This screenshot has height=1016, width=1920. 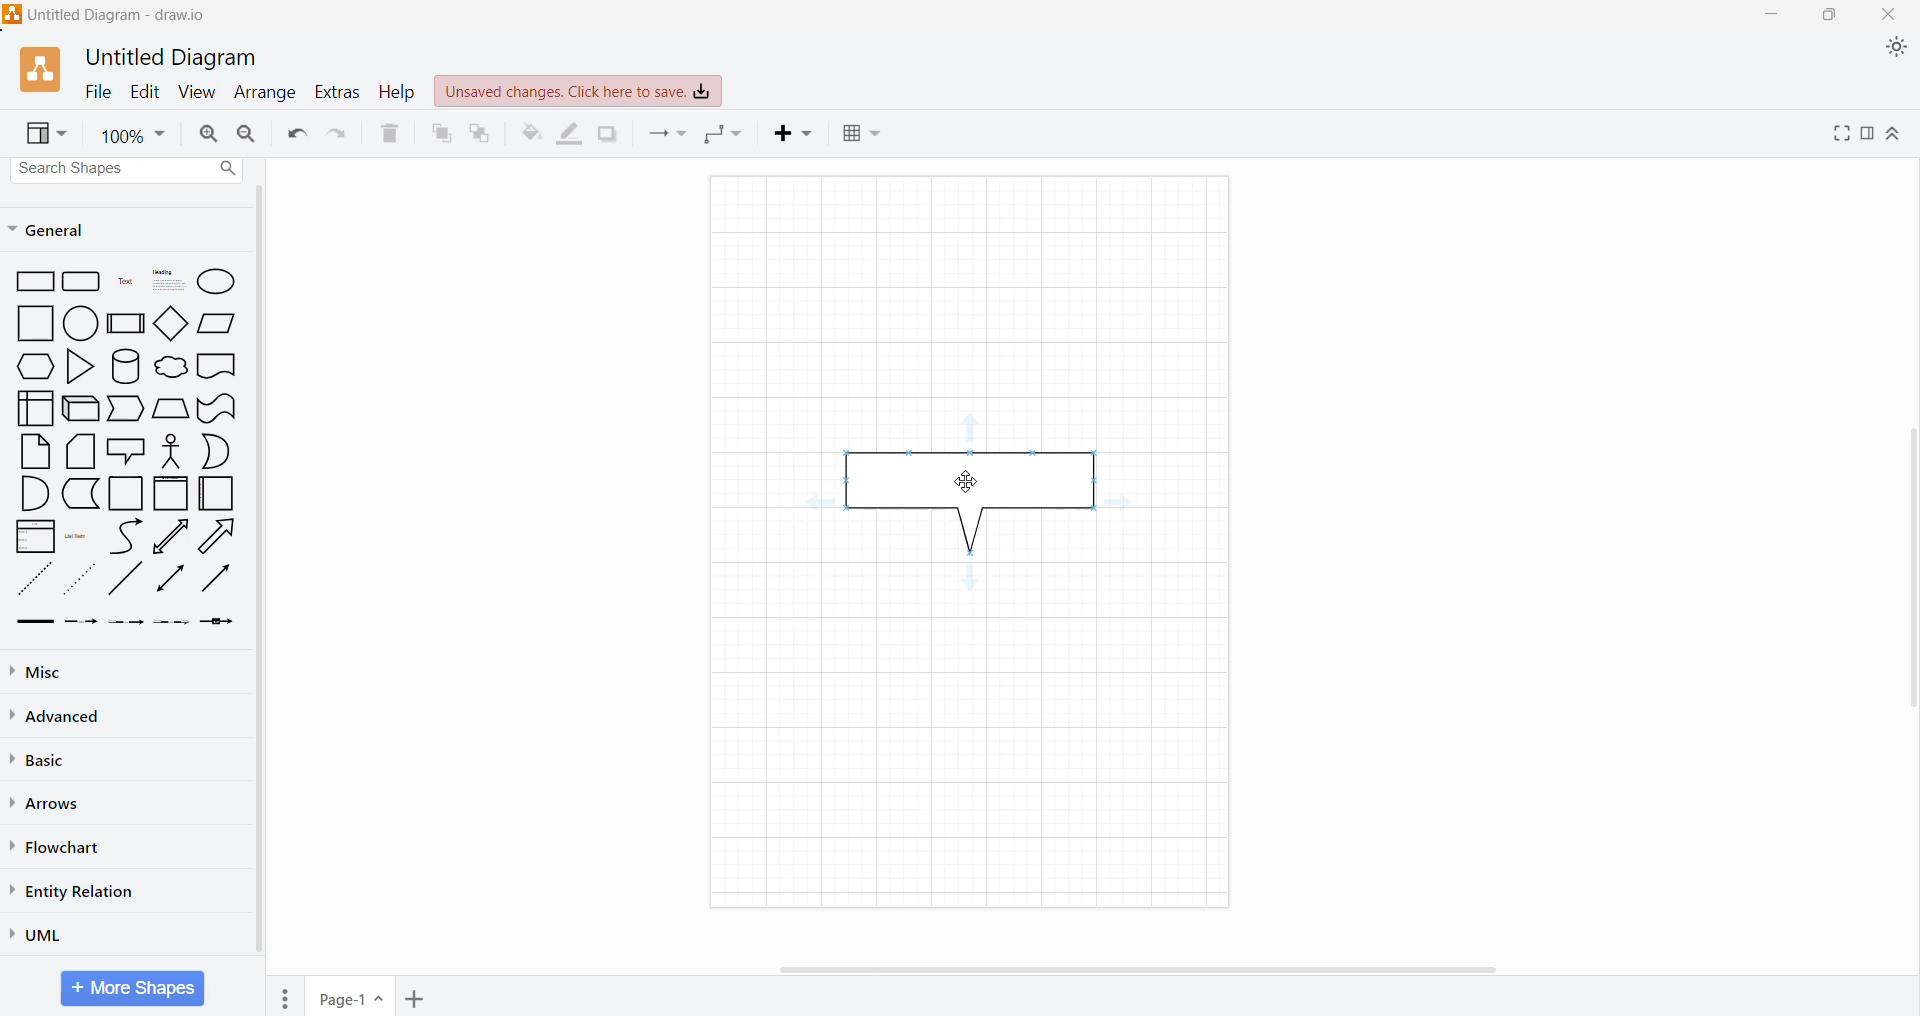 I want to click on Vertical Scroll Bar, so click(x=261, y=573).